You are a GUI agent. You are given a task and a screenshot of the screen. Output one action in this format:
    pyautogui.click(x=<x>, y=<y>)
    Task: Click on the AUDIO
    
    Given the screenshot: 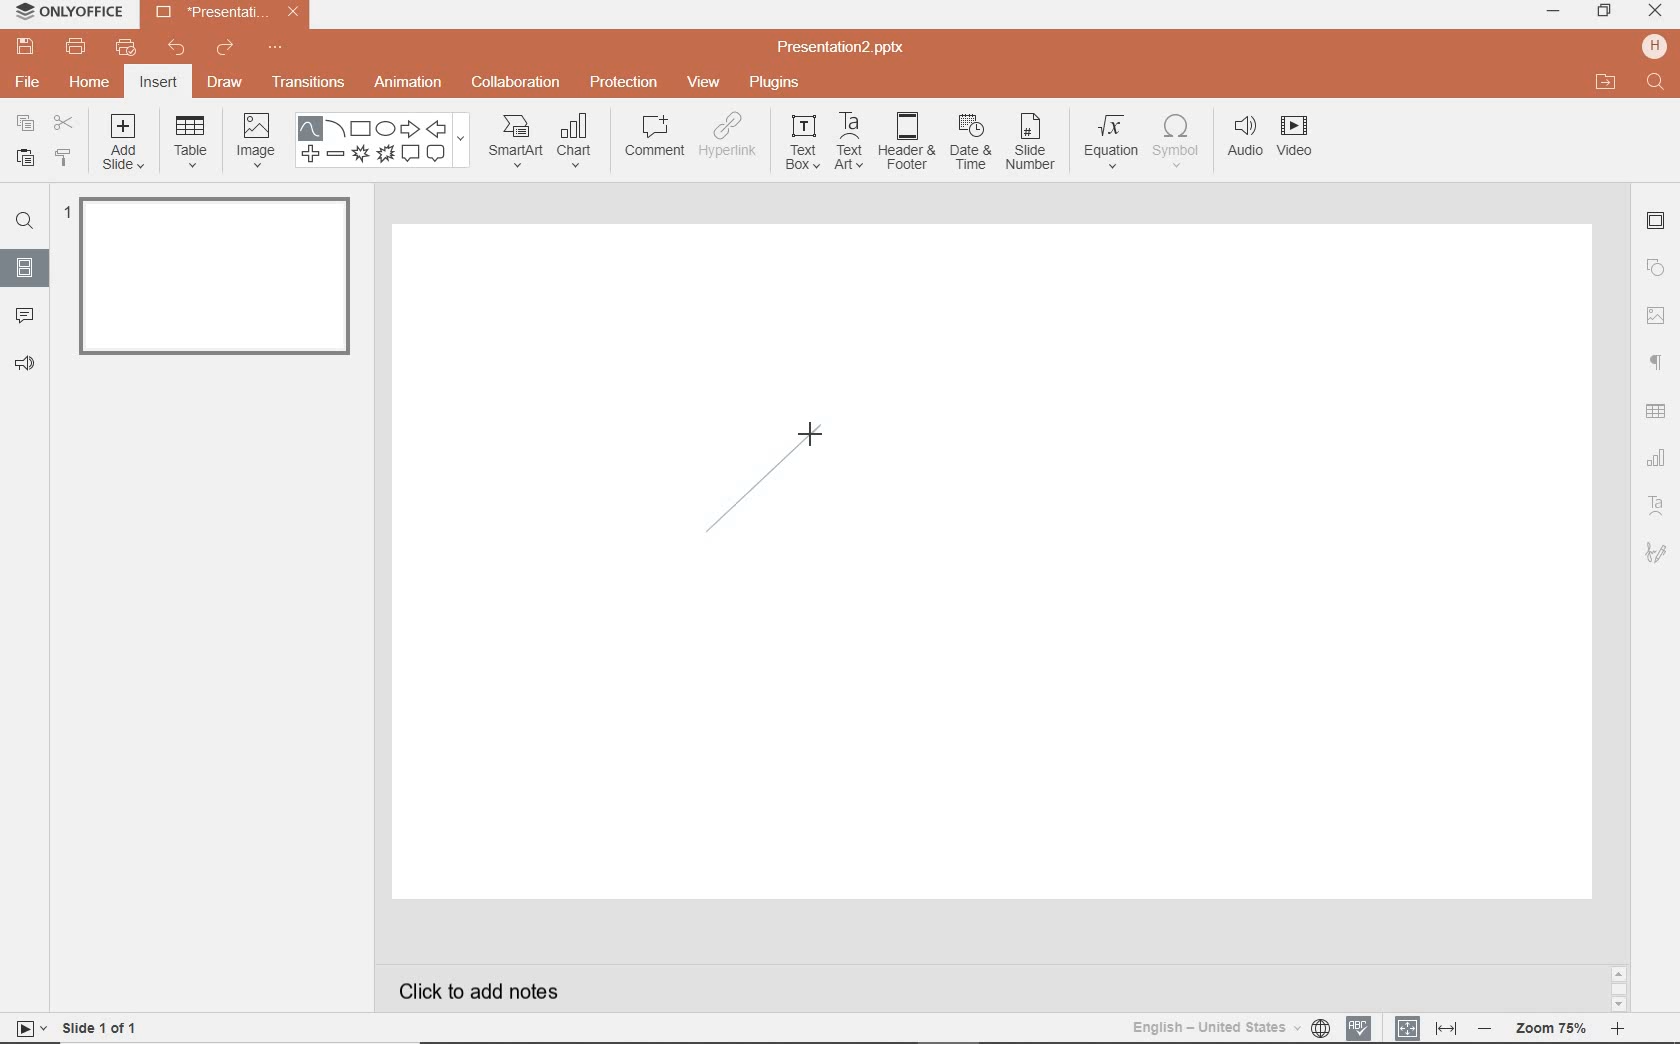 What is the action you would take?
    pyautogui.click(x=1246, y=137)
    